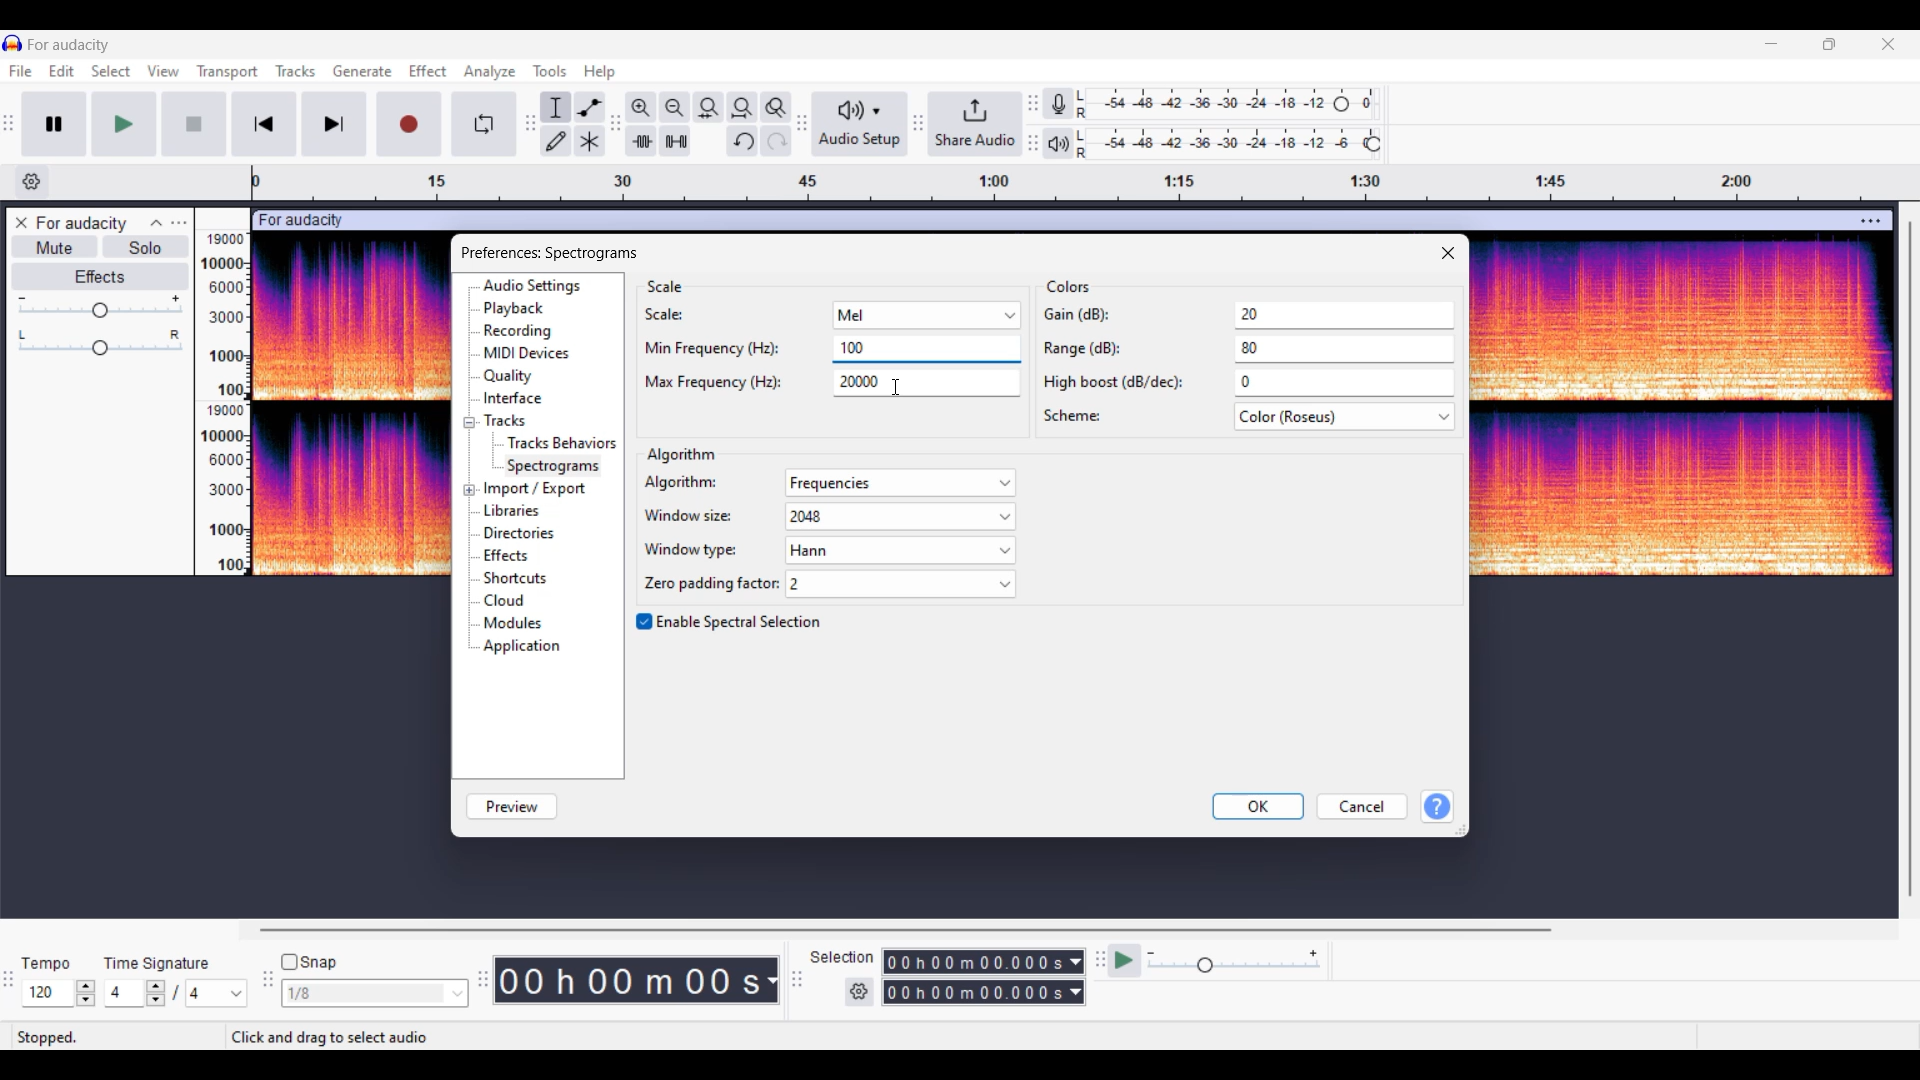  Describe the element at coordinates (296, 71) in the screenshot. I see `Tracks menu` at that location.